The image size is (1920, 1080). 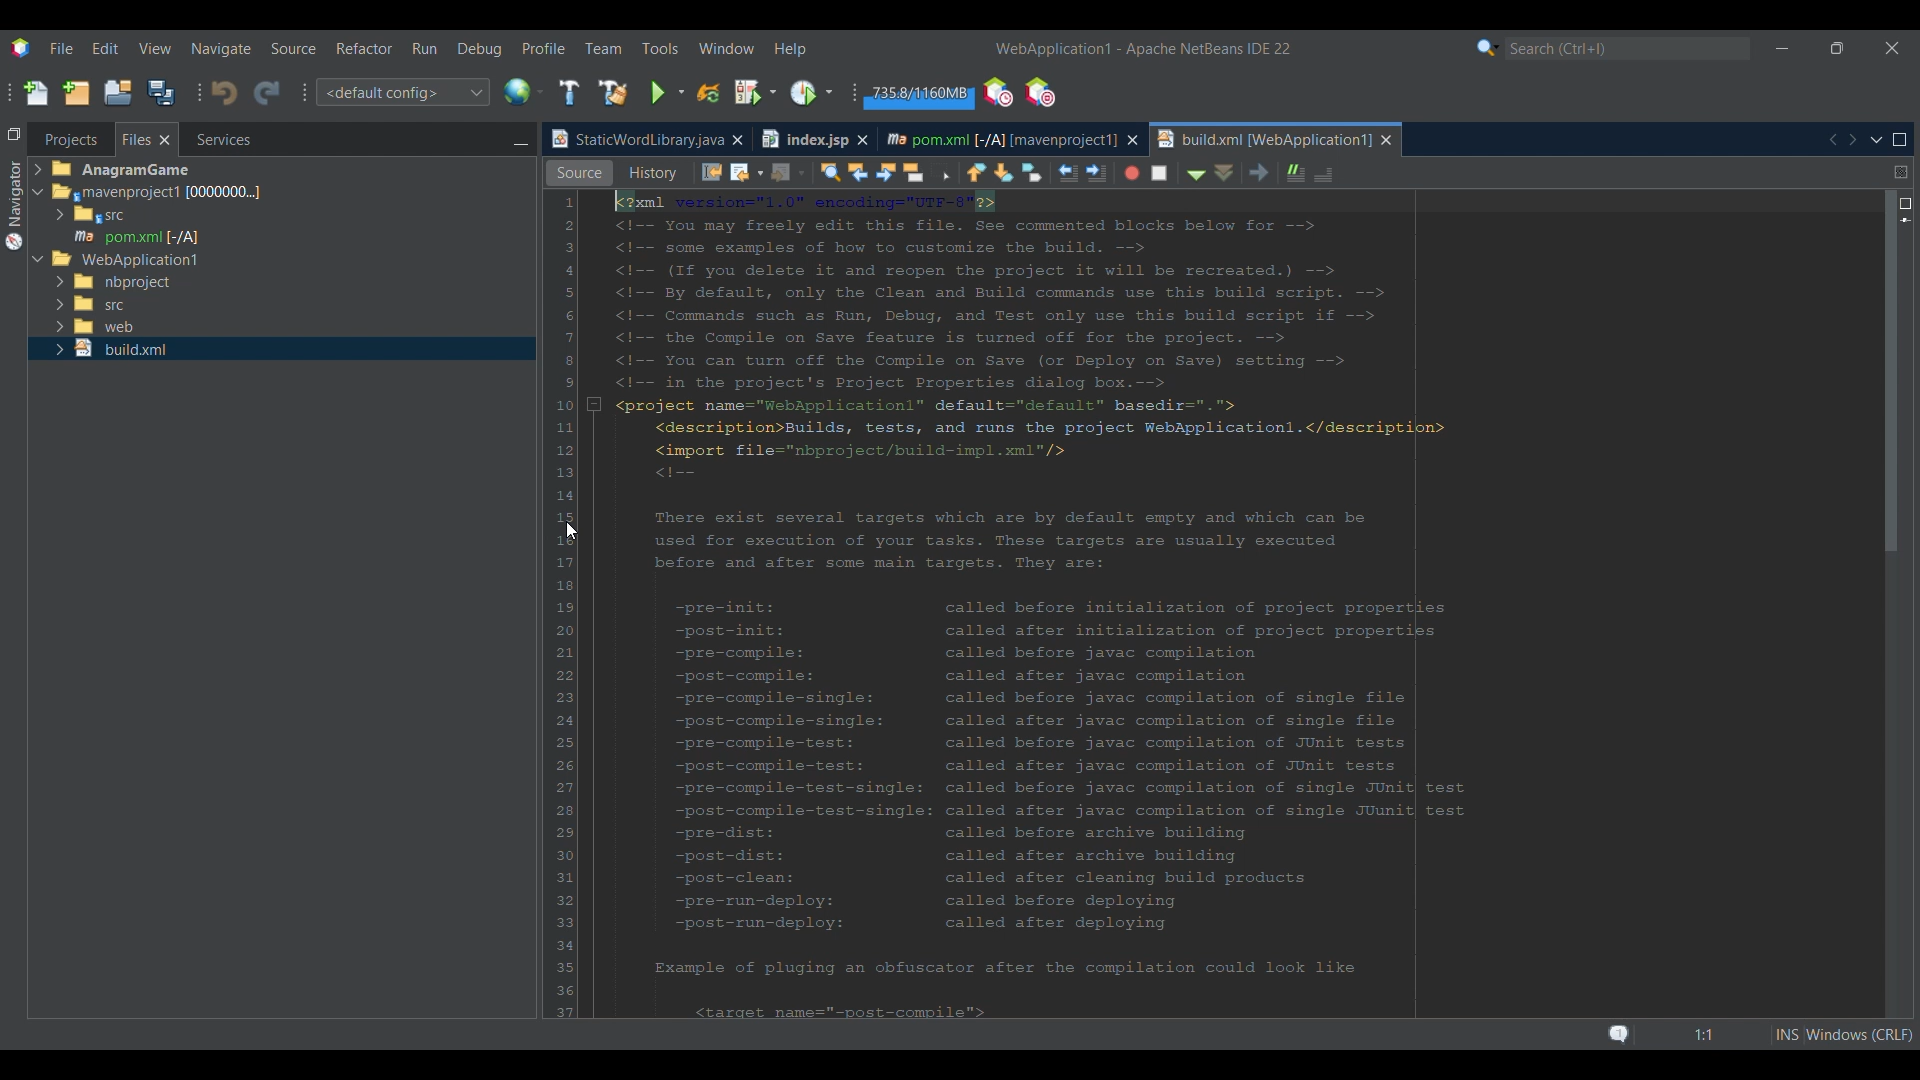 I want to click on Software logo, so click(x=21, y=49).